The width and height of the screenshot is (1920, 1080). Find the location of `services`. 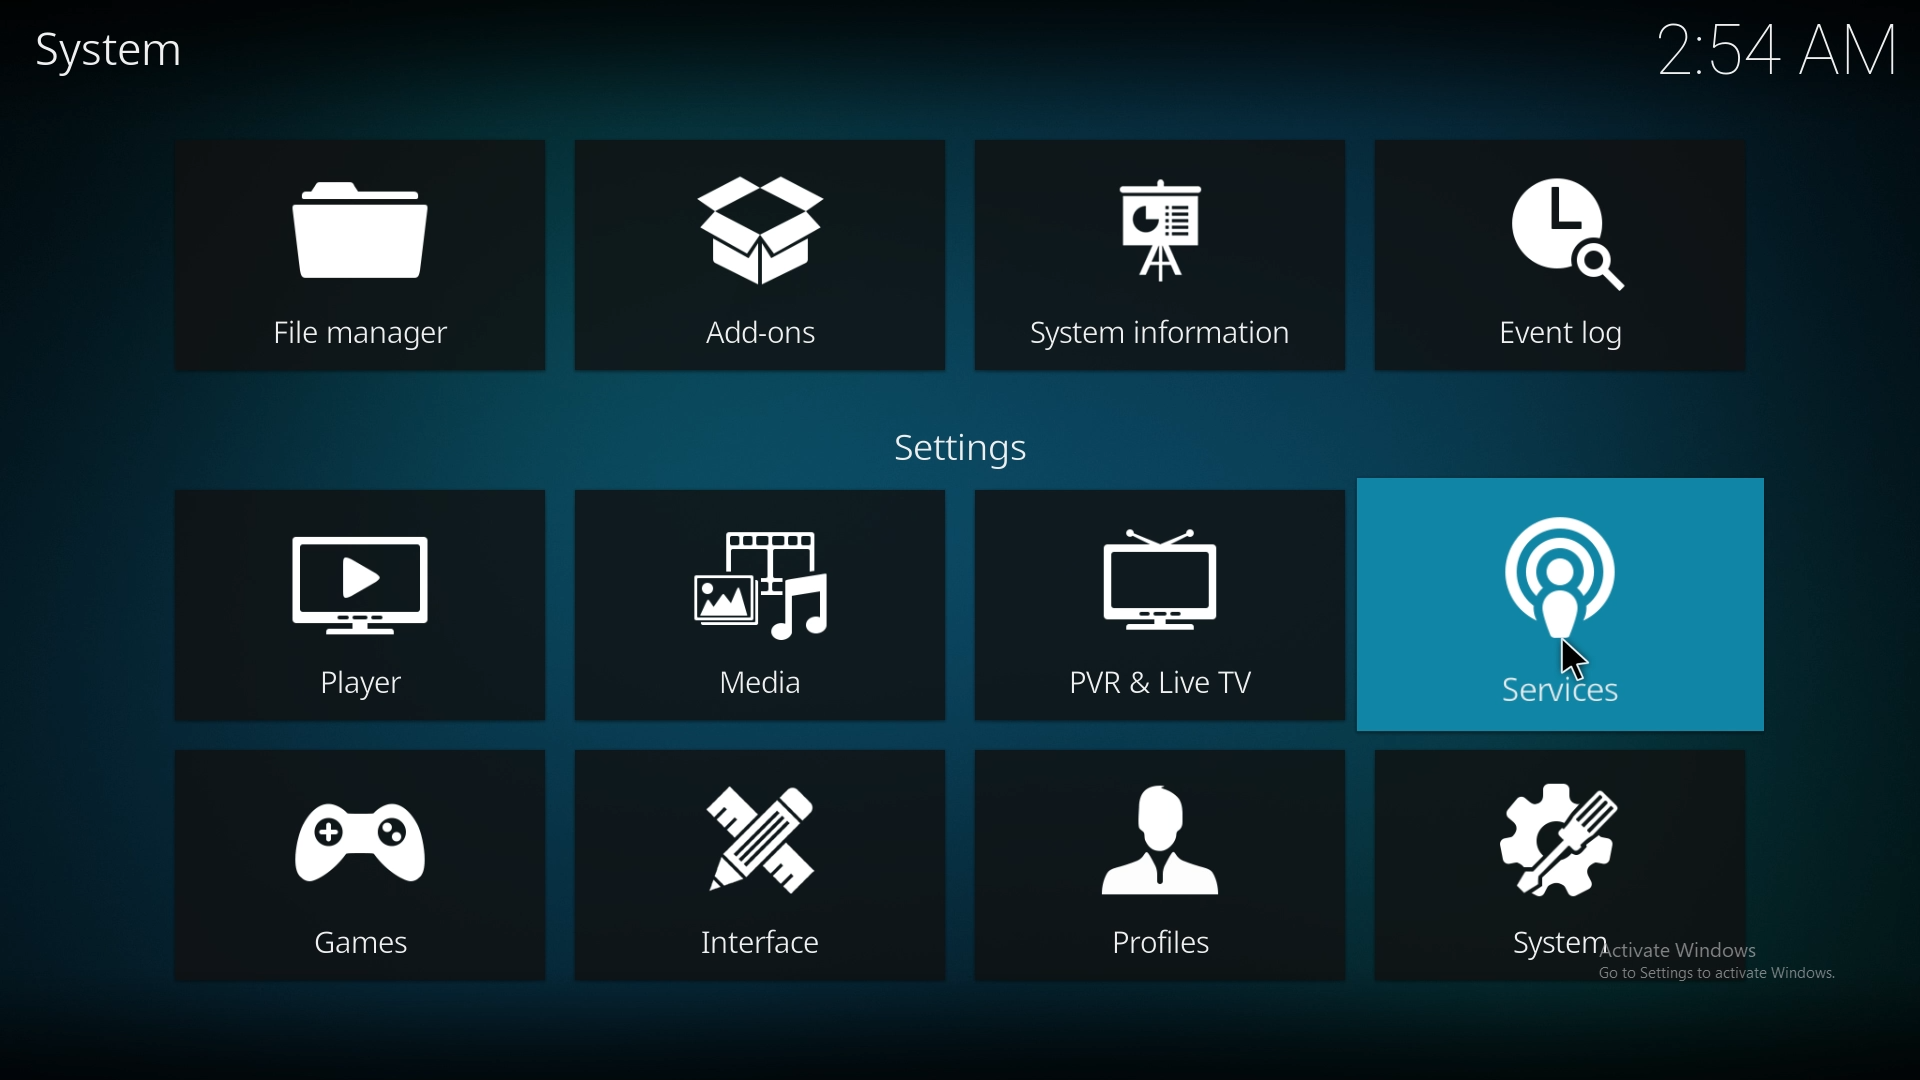

services is located at coordinates (1561, 607).